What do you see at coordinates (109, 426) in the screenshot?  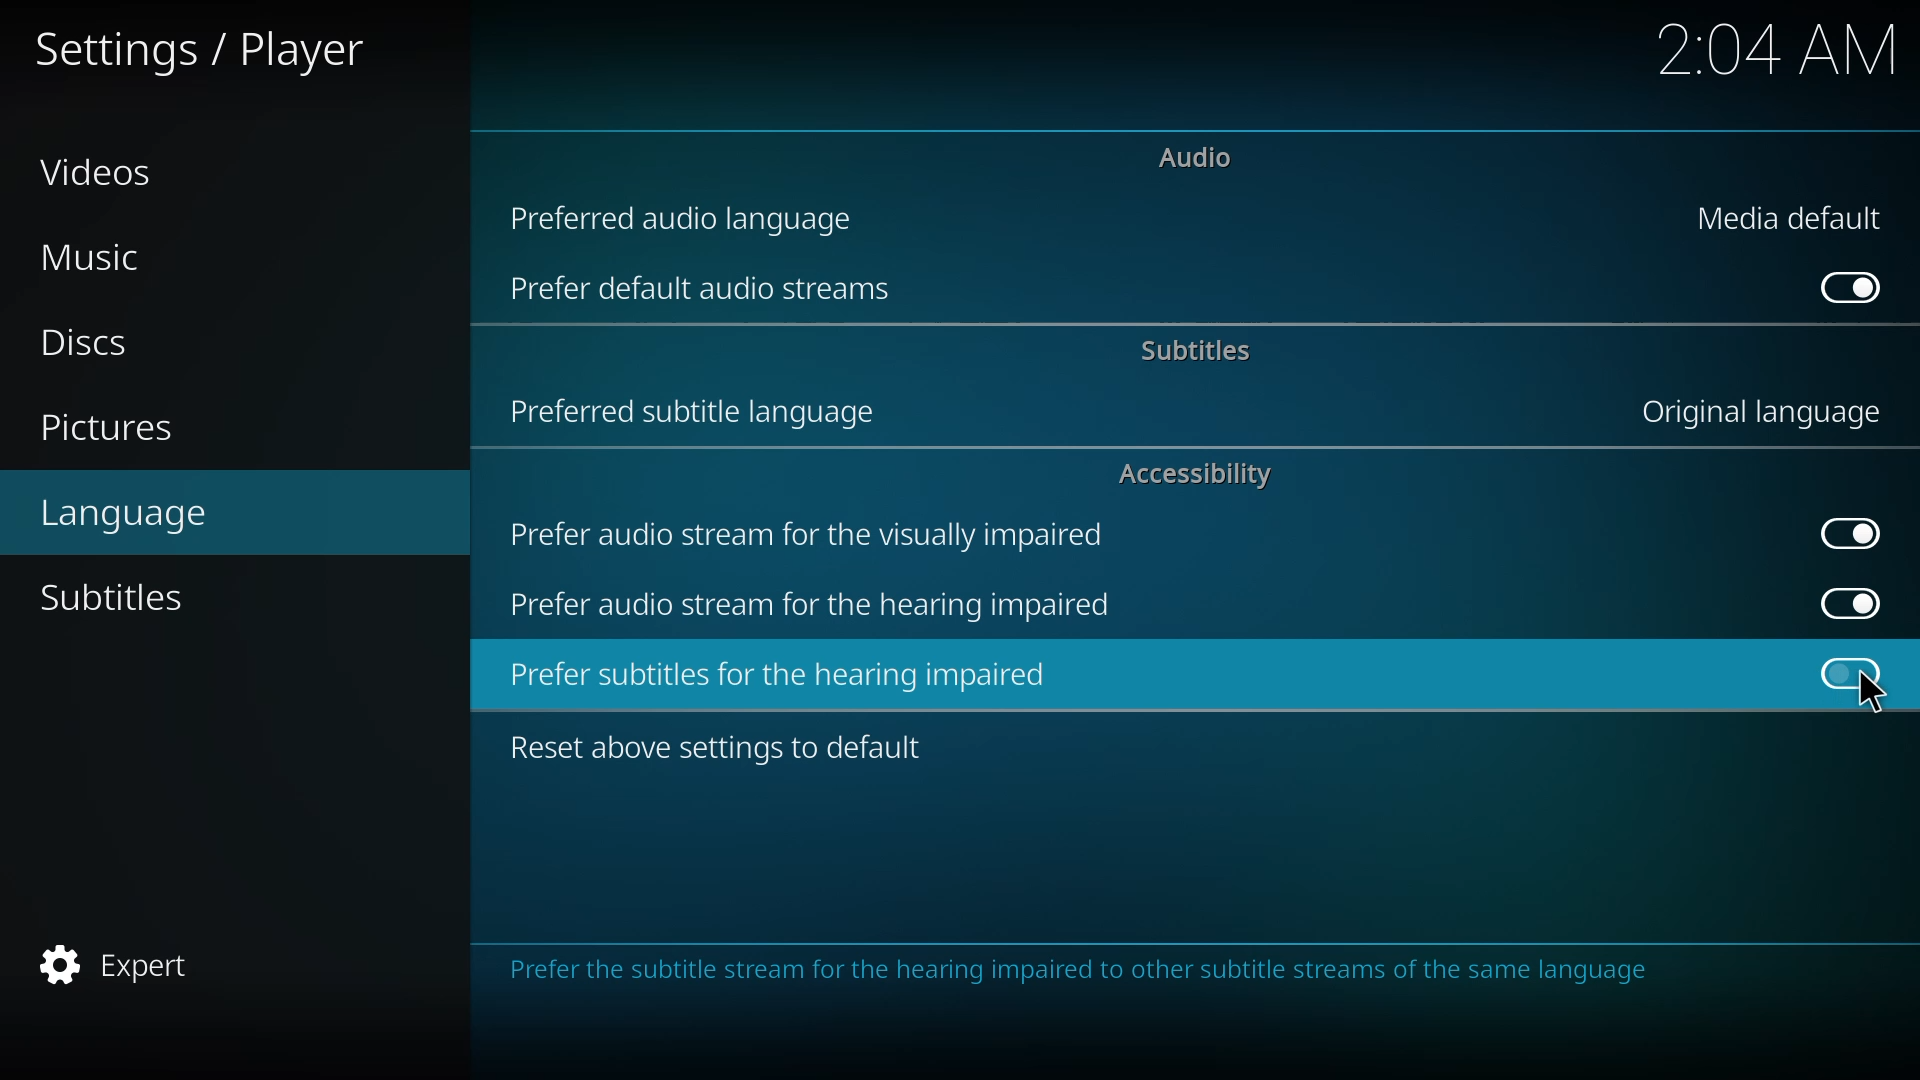 I see `pictures` at bounding box center [109, 426].